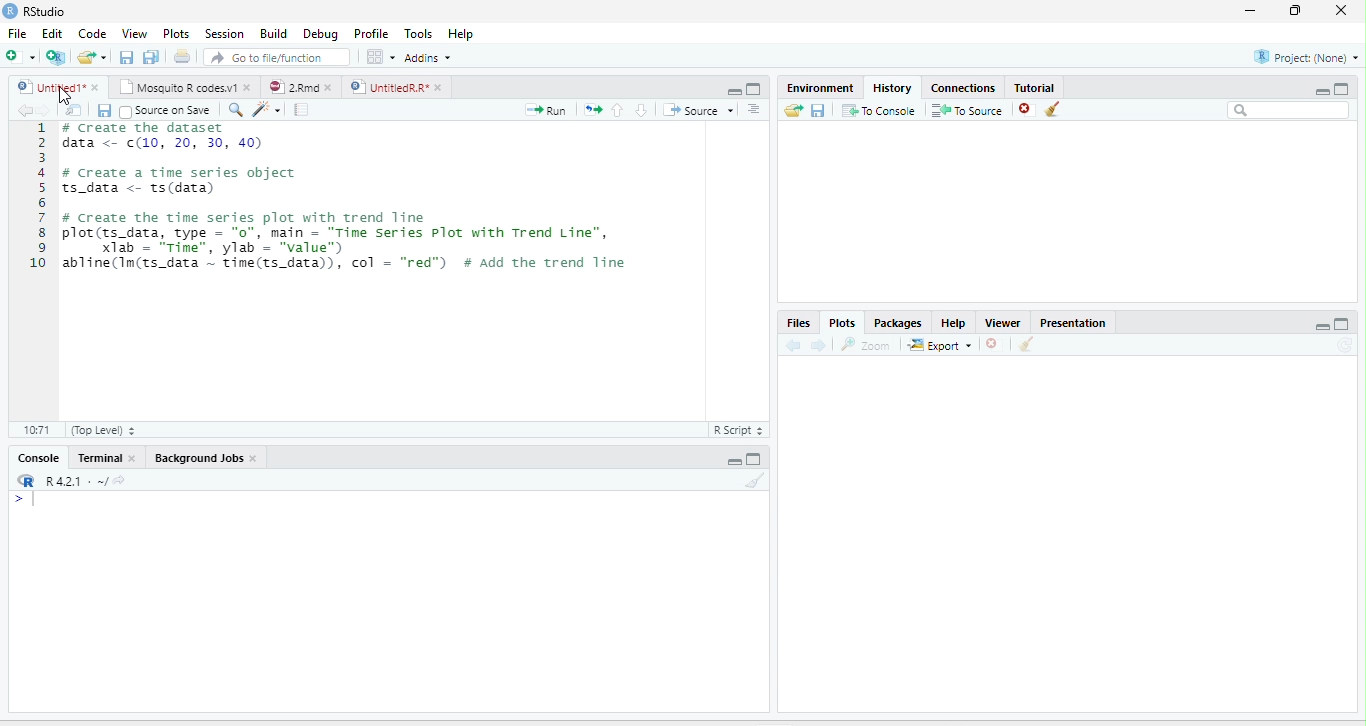  What do you see at coordinates (733, 92) in the screenshot?
I see `Minimize` at bounding box center [733, 92].